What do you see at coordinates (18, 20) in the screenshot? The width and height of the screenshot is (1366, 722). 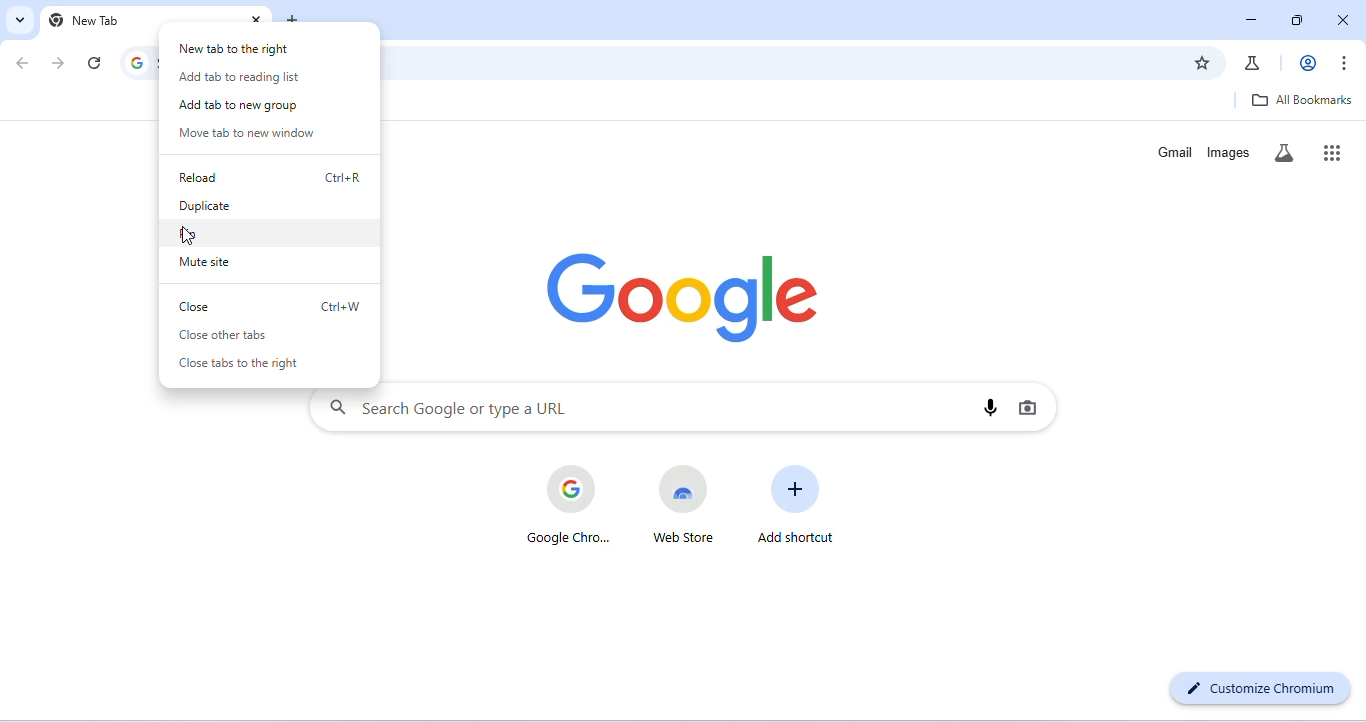 I see `search tabs` at bounding box center [18, 20].